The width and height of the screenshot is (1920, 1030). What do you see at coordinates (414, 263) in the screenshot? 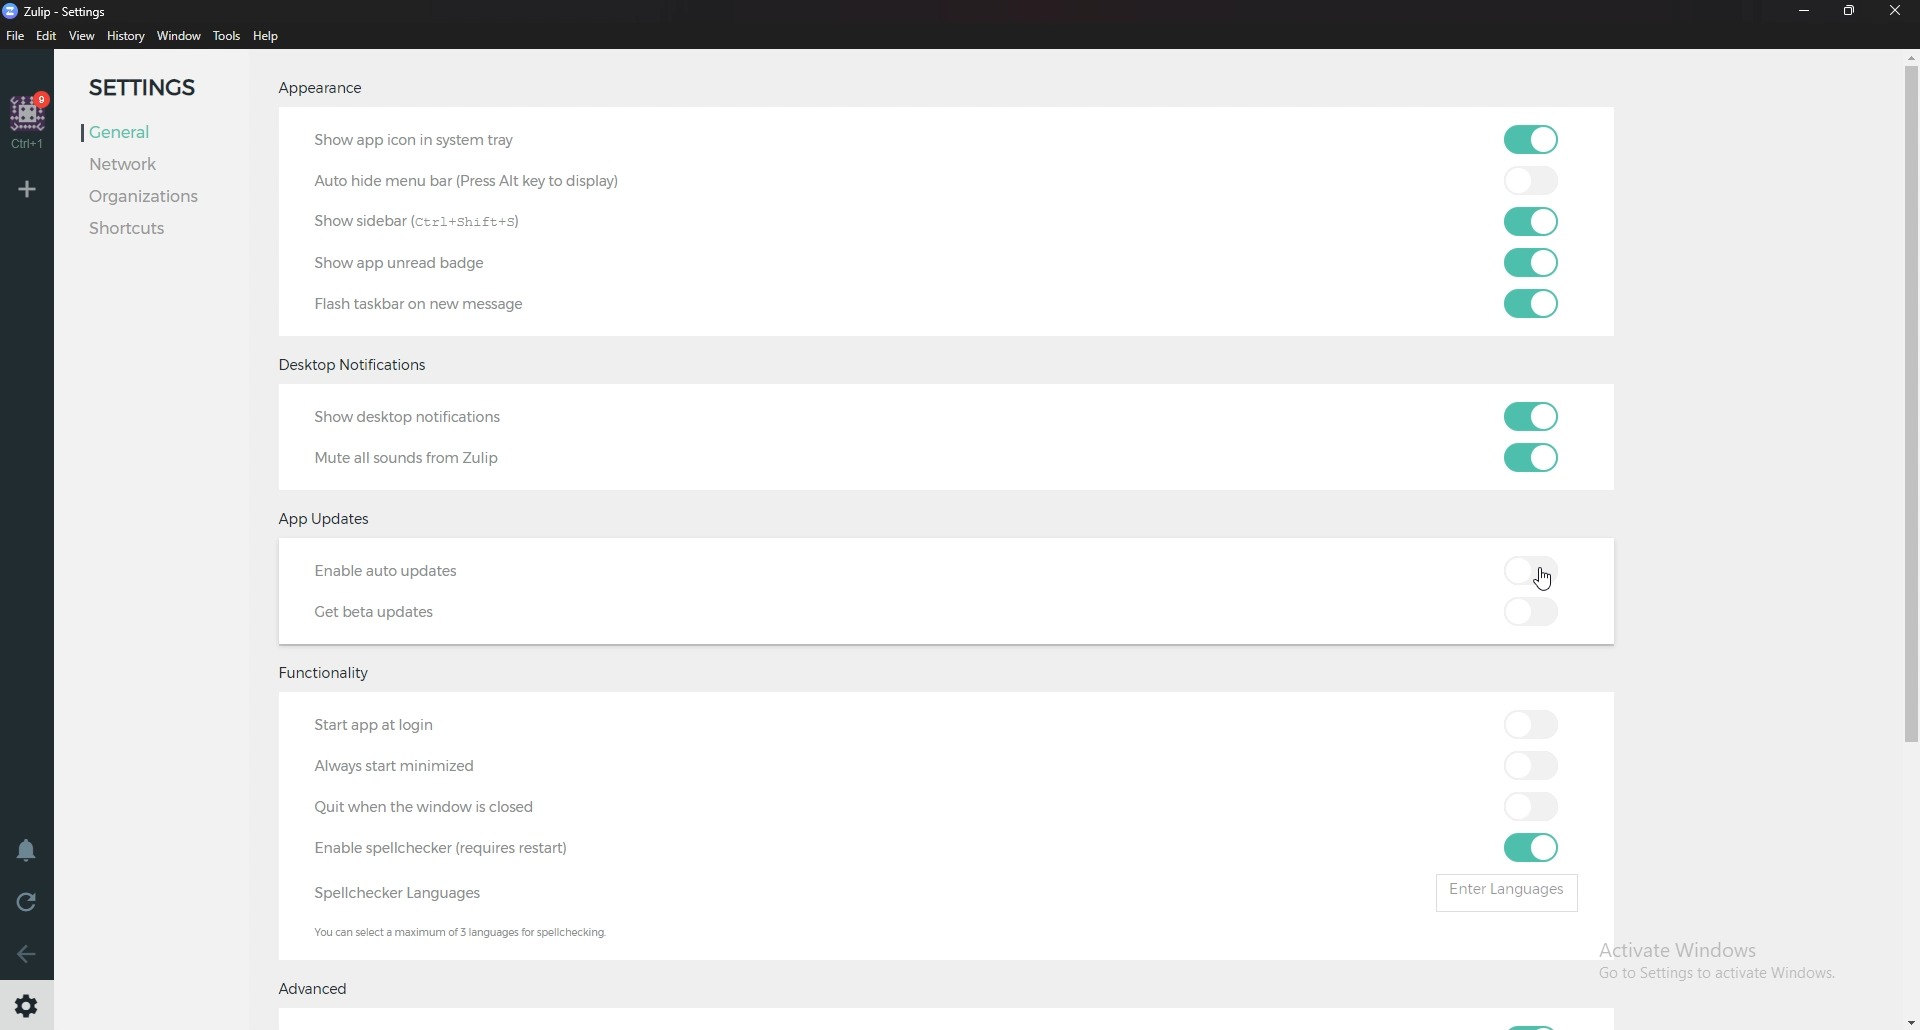
I see `show app unread badge` at bounding box center [414, 263].